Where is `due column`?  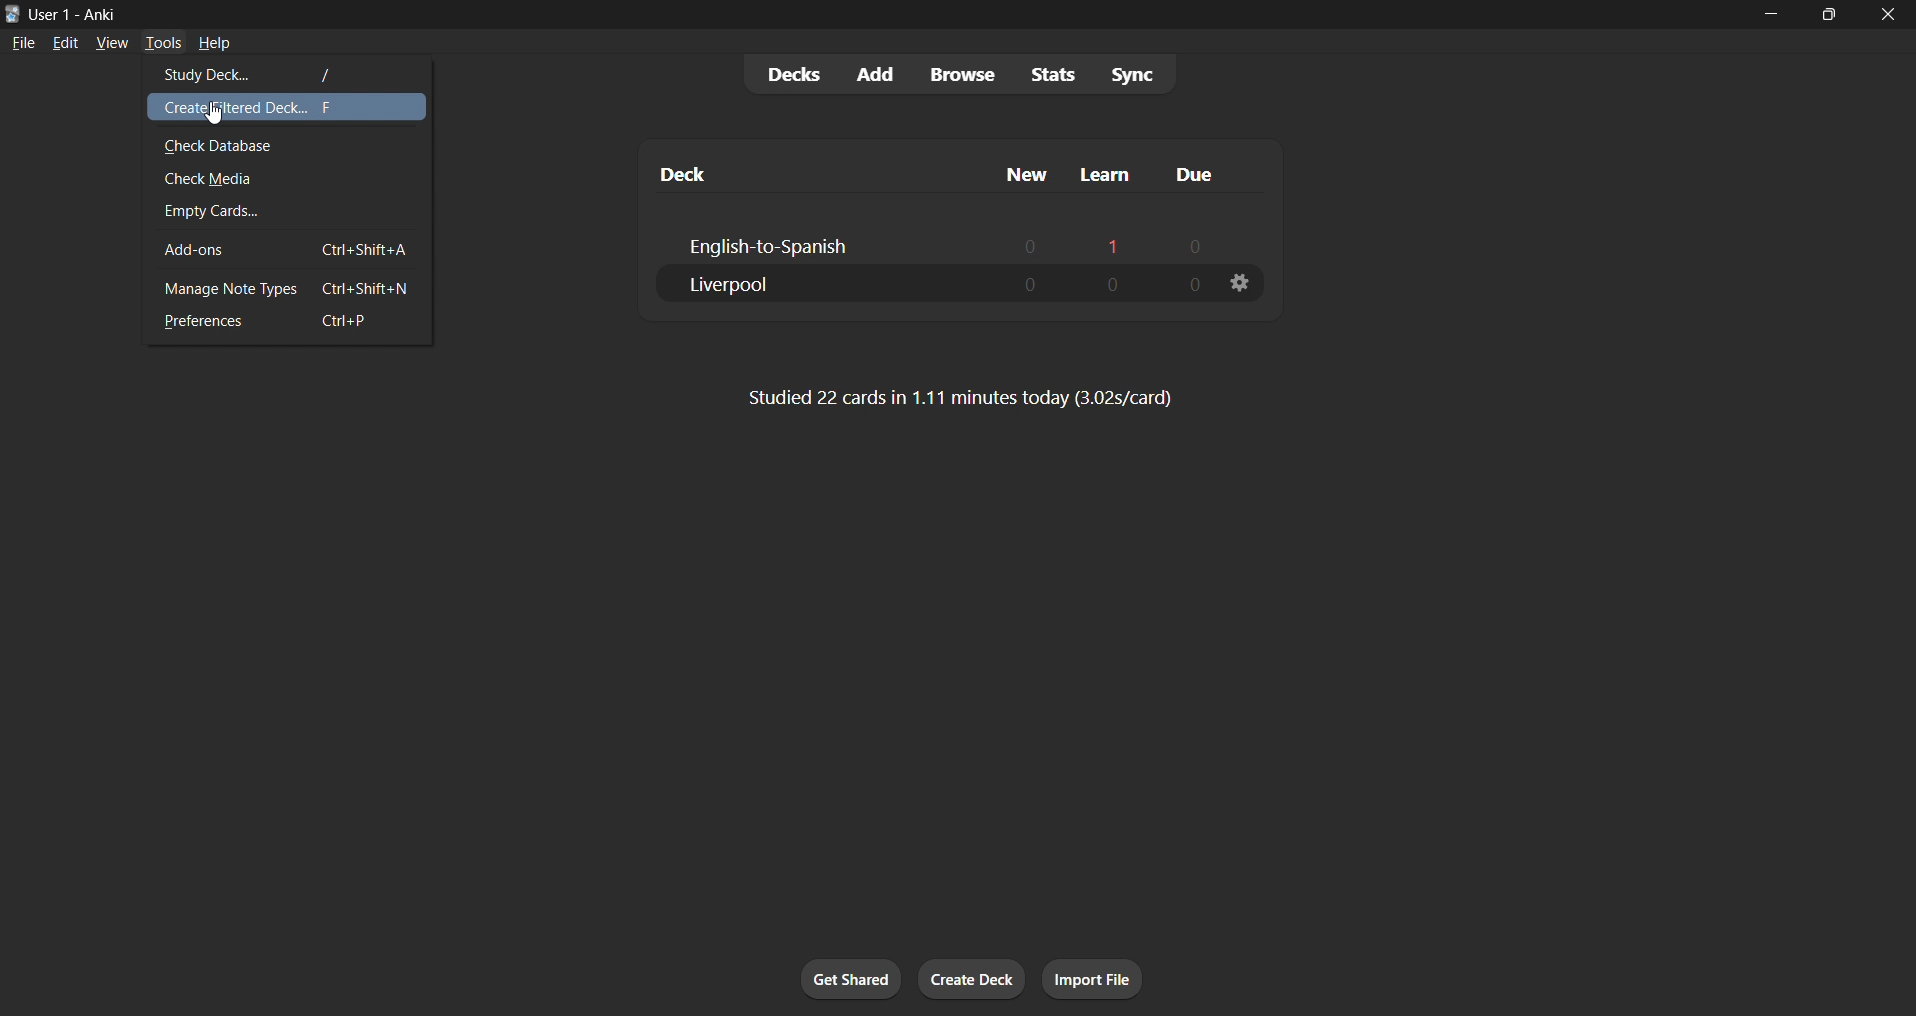
due column is located at coordinates (1206, 174).